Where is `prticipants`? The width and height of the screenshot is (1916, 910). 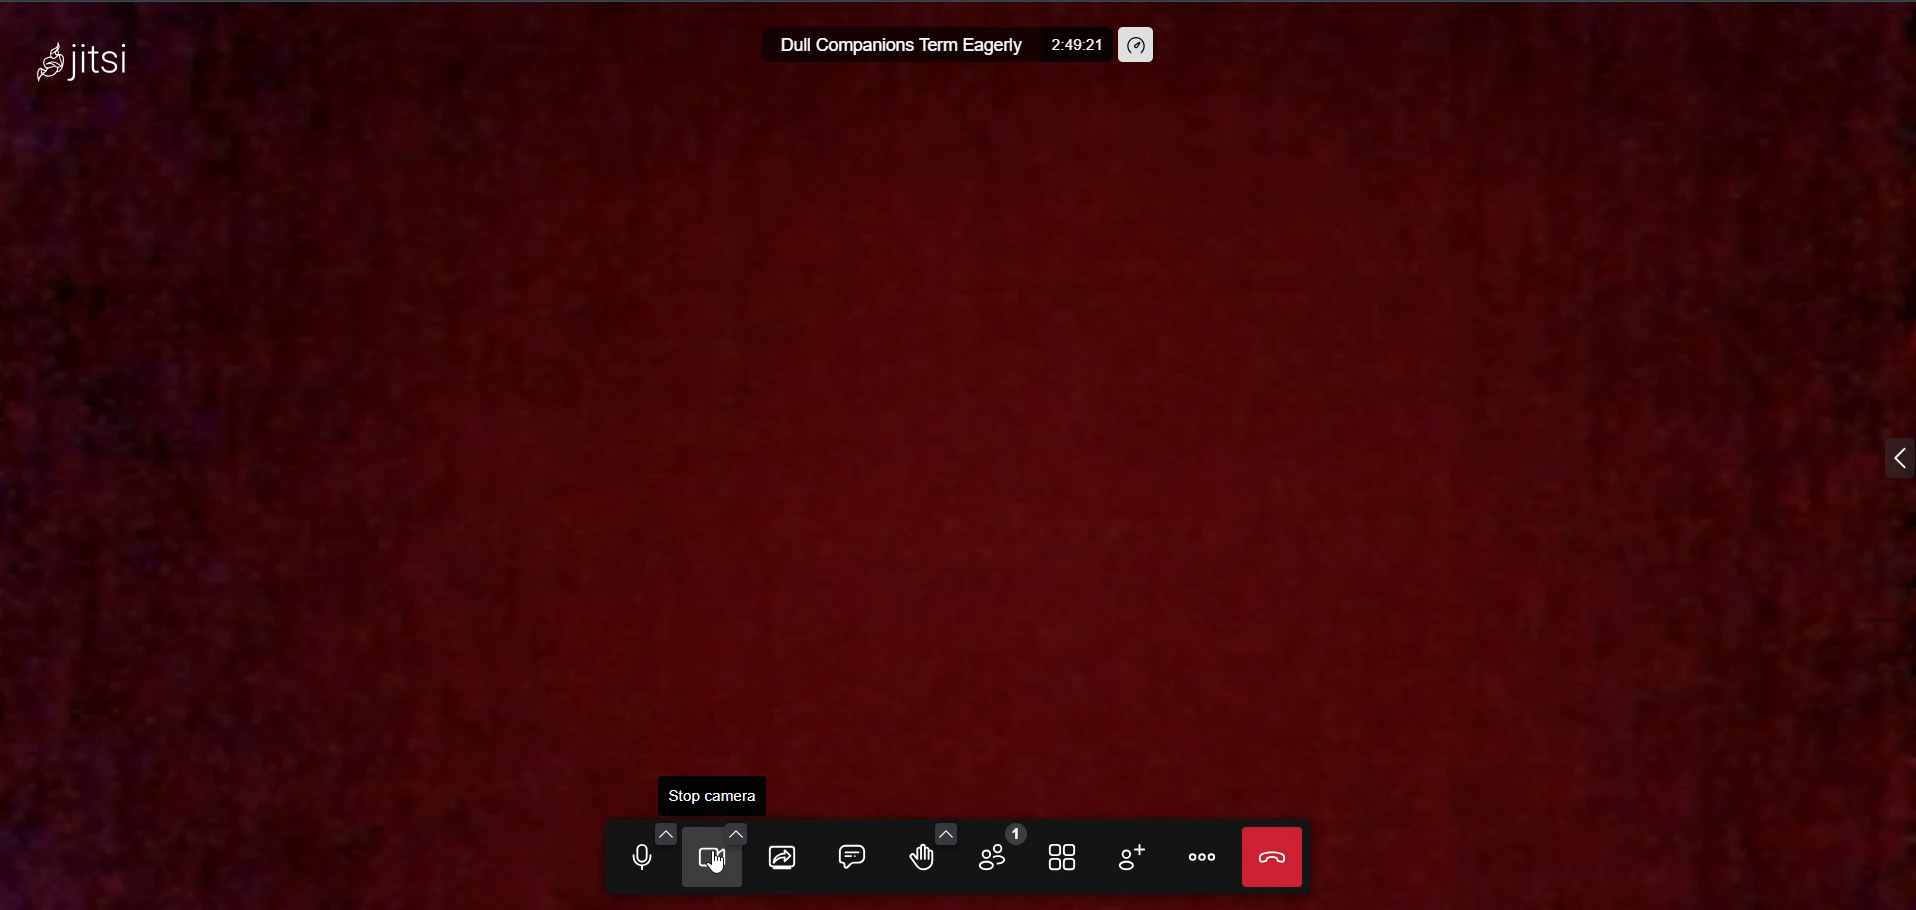 prticipants is located at coordinates (991, 851).